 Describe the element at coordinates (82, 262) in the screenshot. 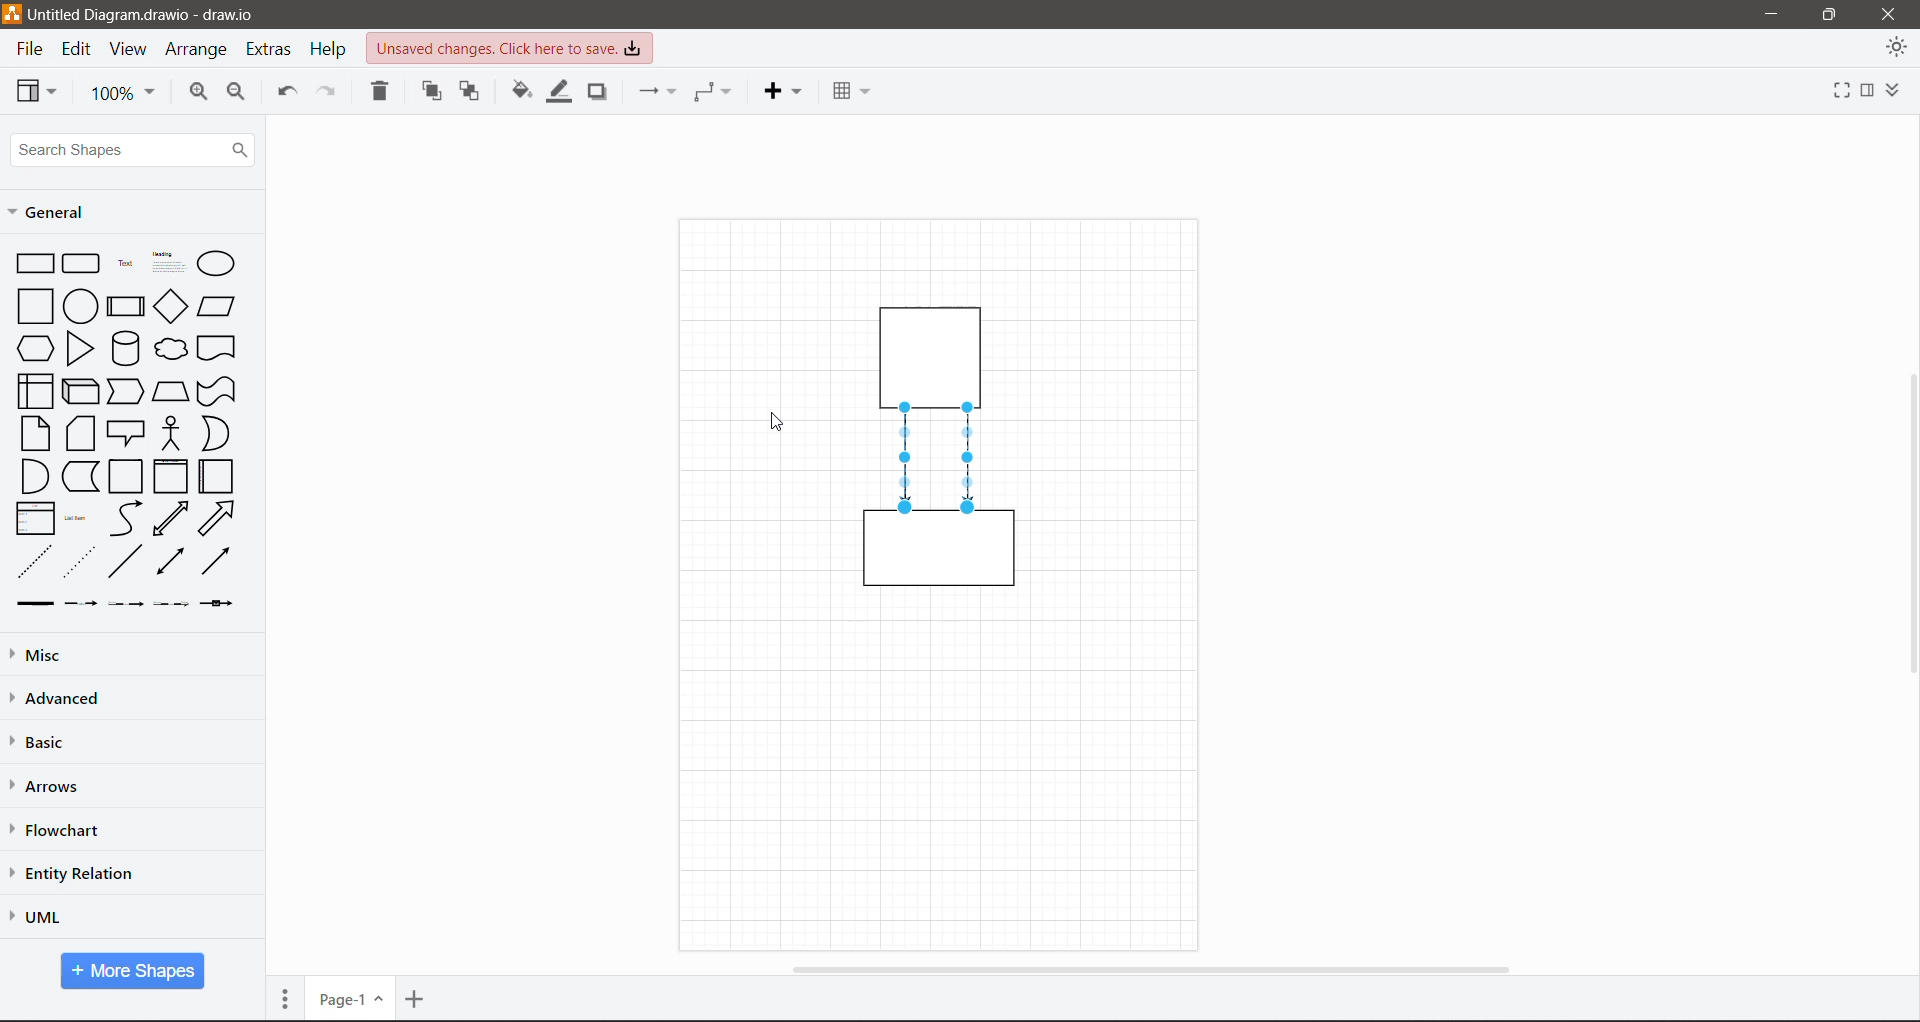

I see `Rounded Rectangle` at that location.